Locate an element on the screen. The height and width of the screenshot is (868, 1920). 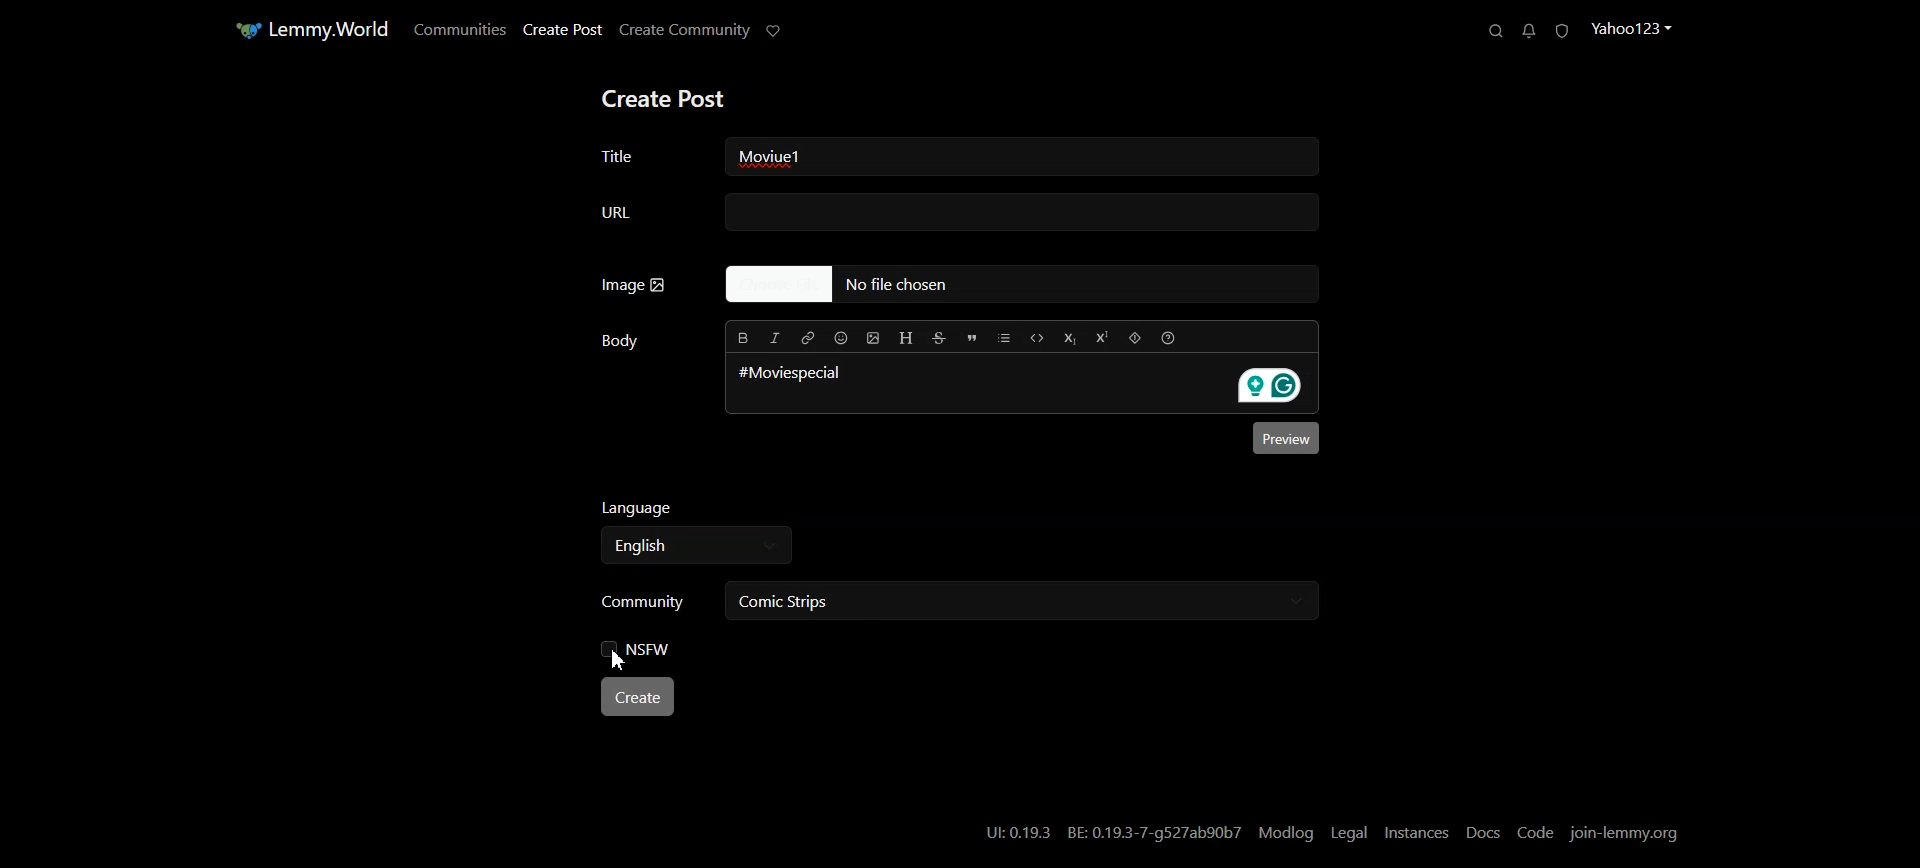
Superscript is located at coordinates (1105, 336).